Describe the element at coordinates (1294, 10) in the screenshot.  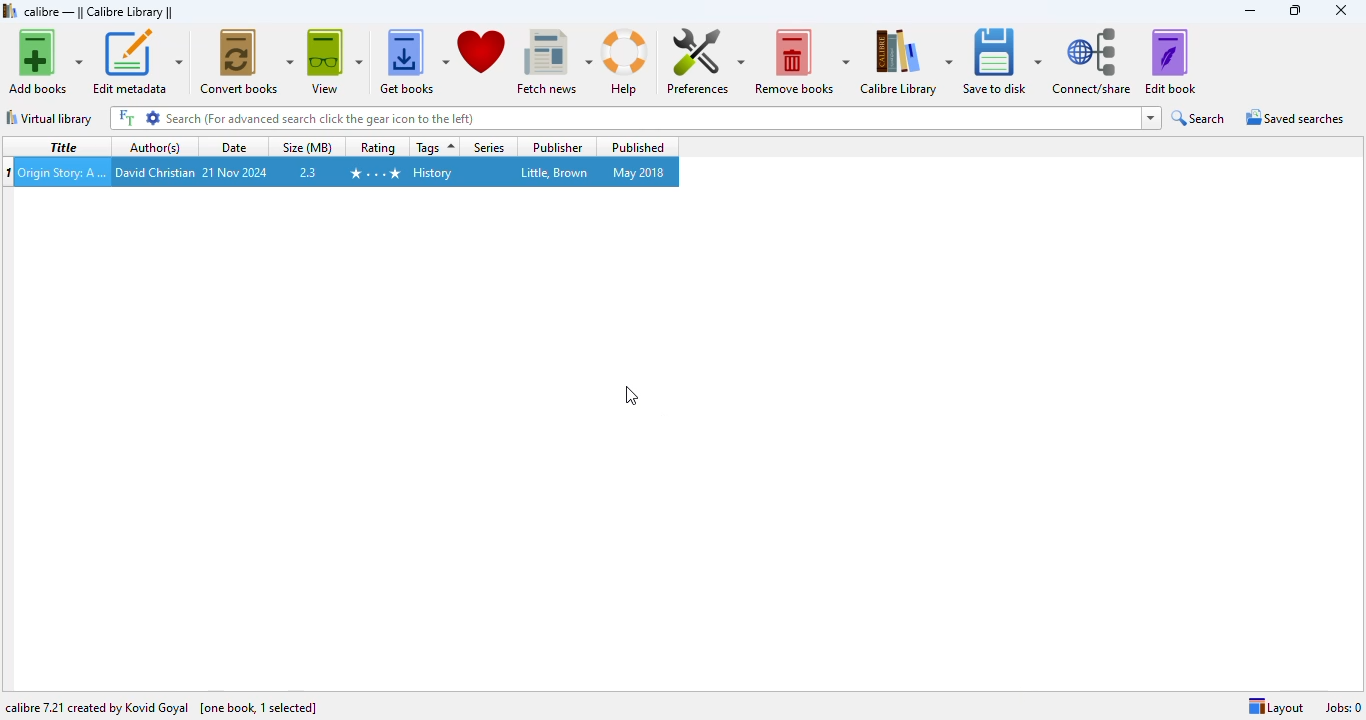
I see `maximize` at that location.